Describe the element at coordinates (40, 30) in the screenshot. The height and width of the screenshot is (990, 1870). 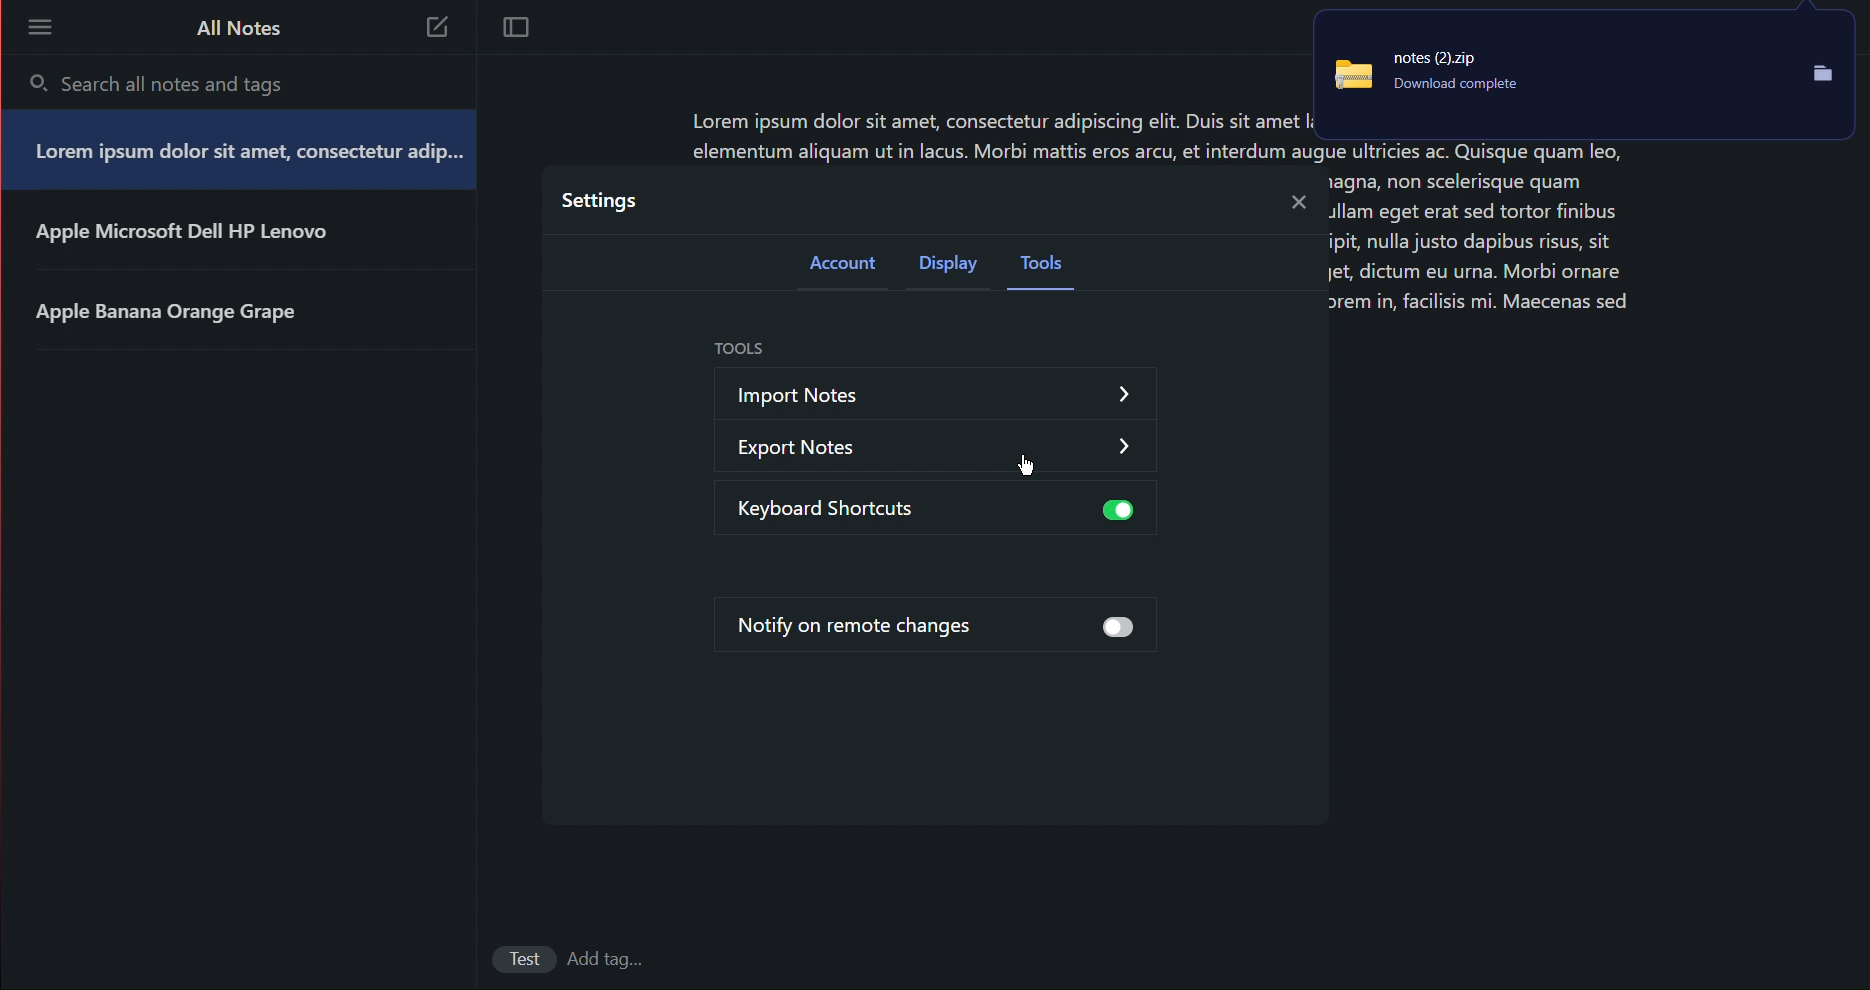
I see `More` at that location.